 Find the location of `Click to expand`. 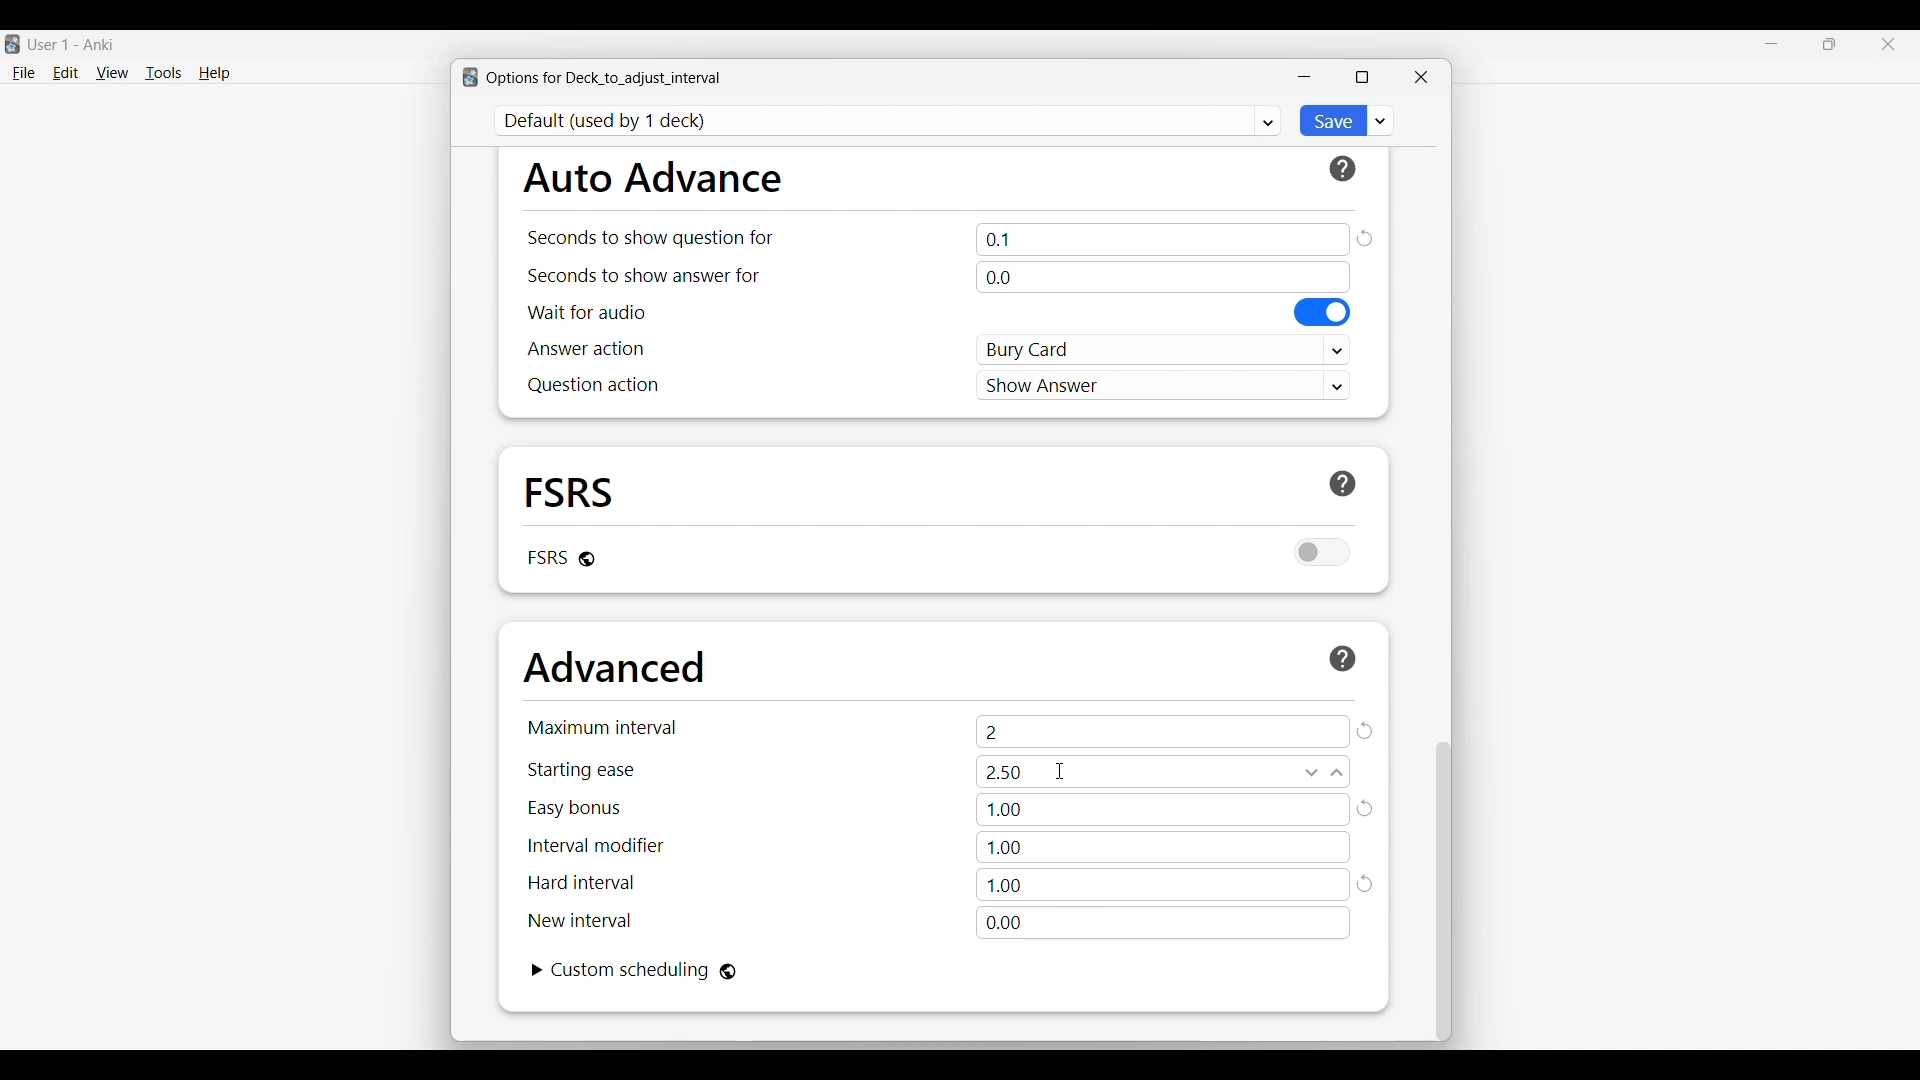

Click to expand is located at coordinates (538, 970).